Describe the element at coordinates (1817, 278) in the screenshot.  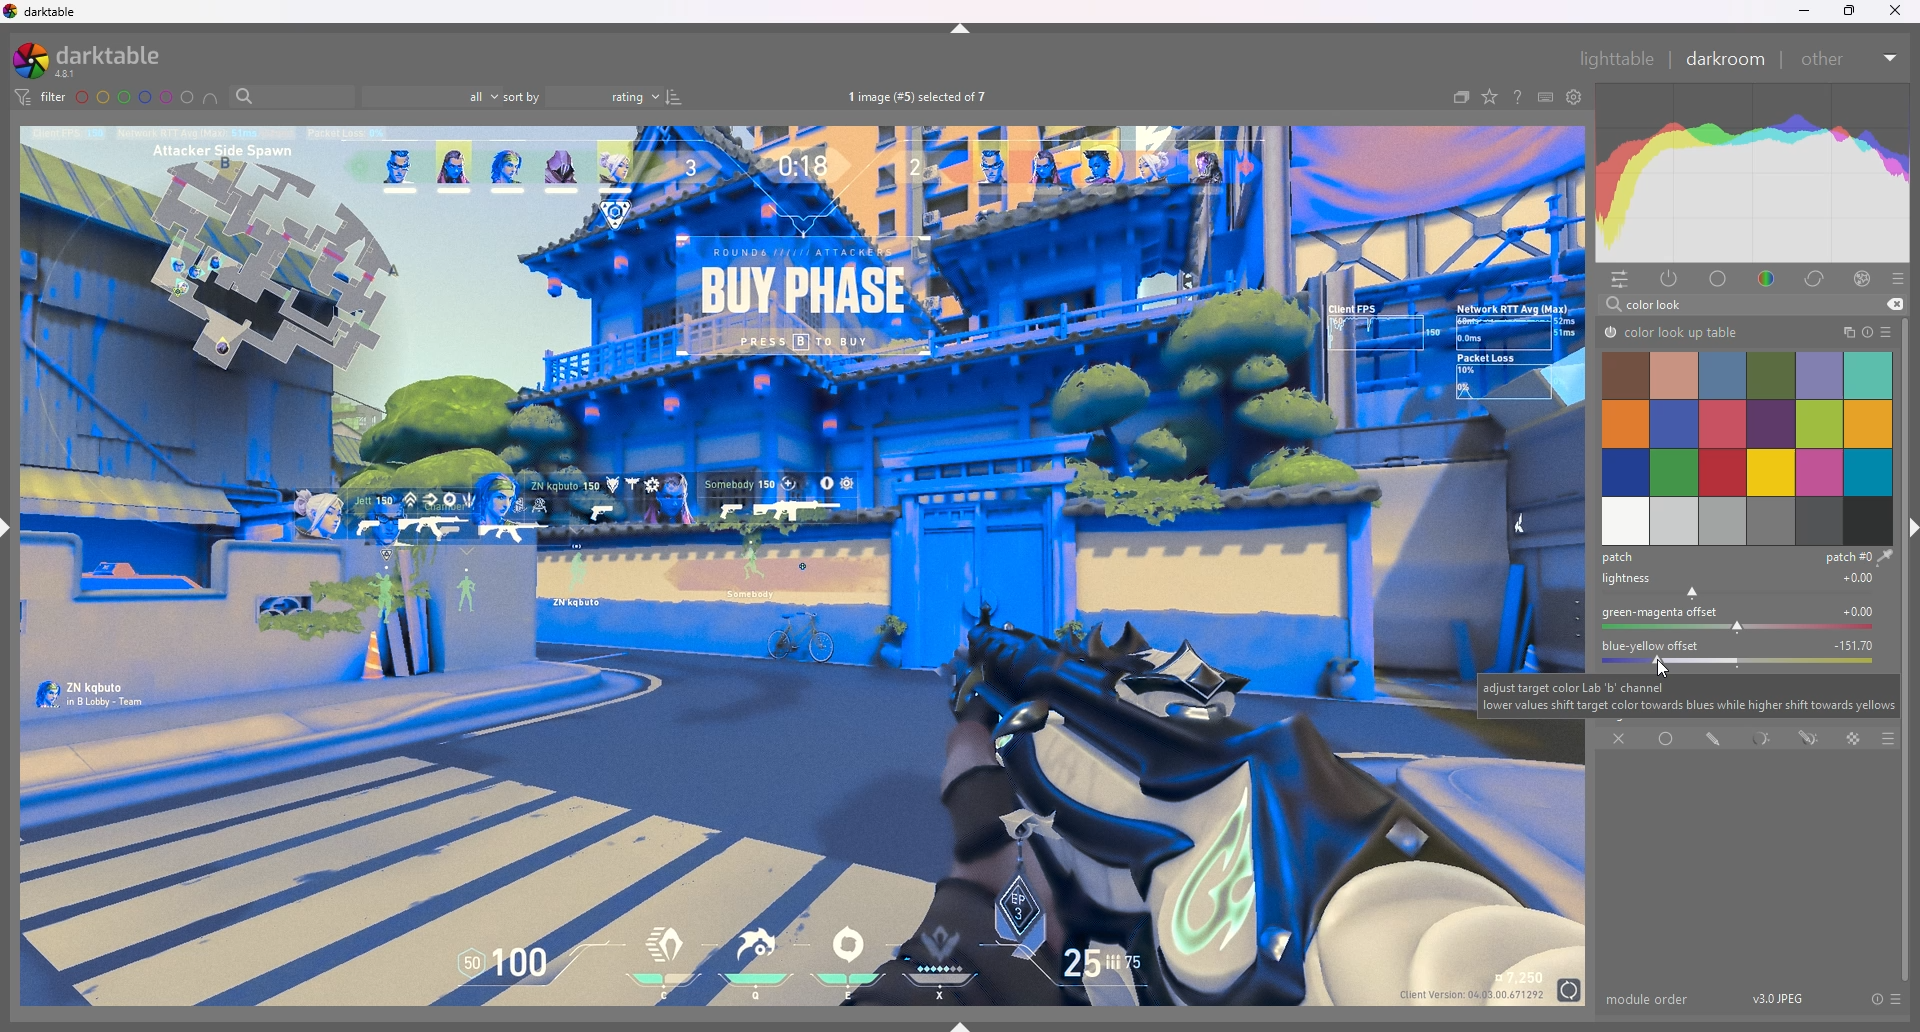
I see `correct` at that location.